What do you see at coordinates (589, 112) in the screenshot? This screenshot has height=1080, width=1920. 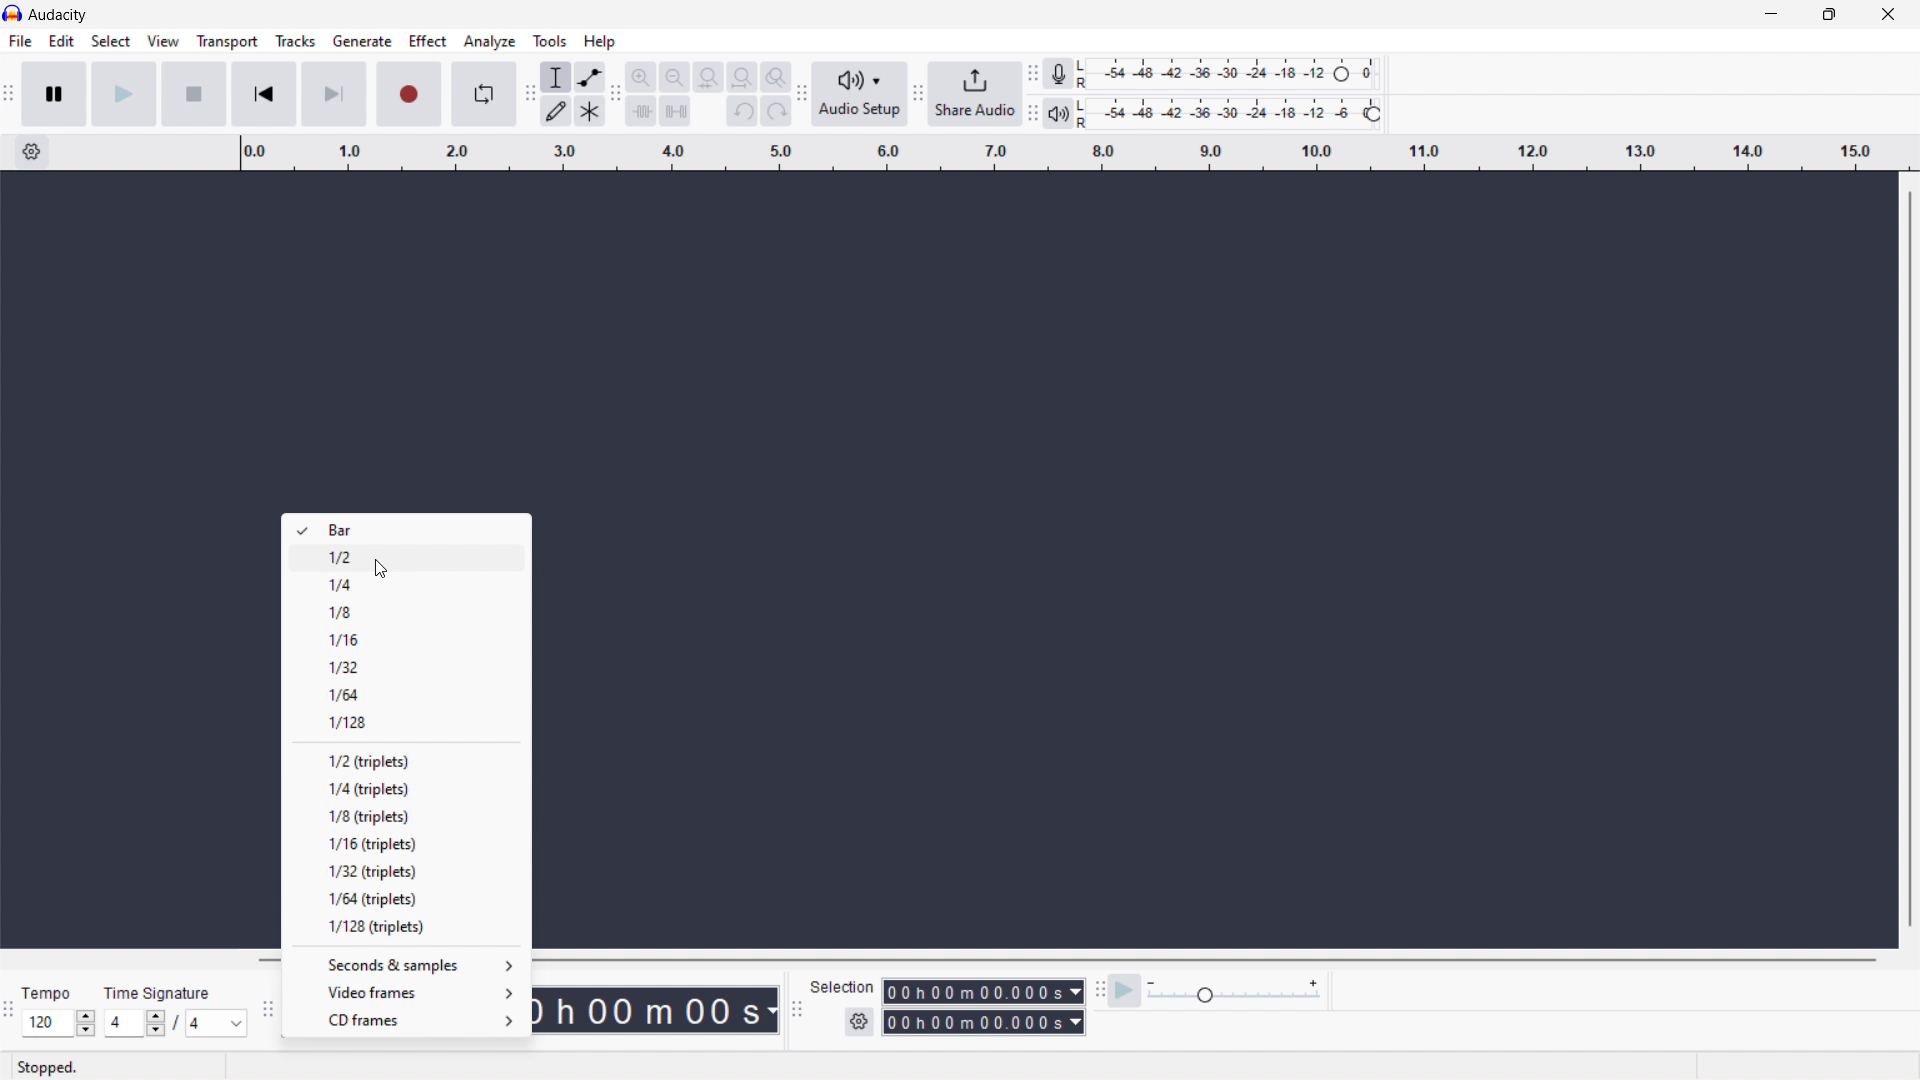 I see `multi tool` at bounding box center [589, 112].